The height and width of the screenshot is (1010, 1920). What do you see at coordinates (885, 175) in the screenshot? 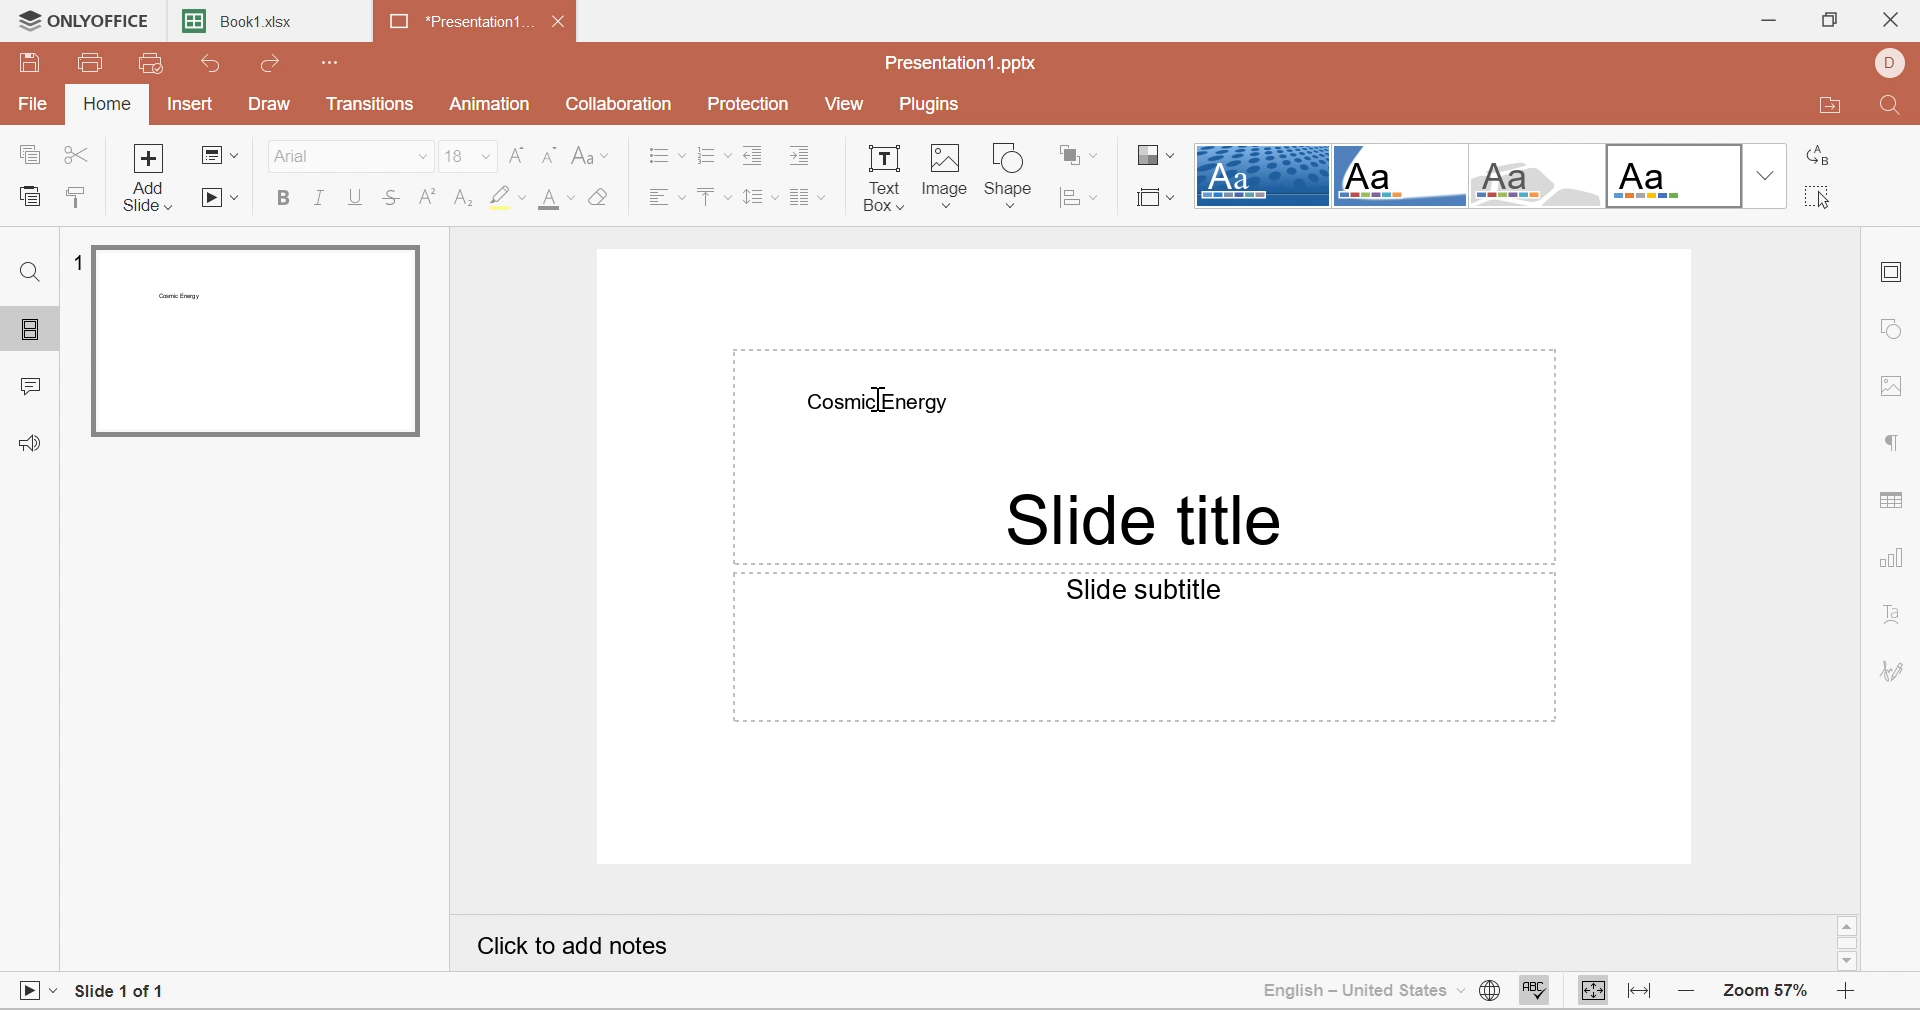
I see `Text Box` at bounding box center [885, 175].